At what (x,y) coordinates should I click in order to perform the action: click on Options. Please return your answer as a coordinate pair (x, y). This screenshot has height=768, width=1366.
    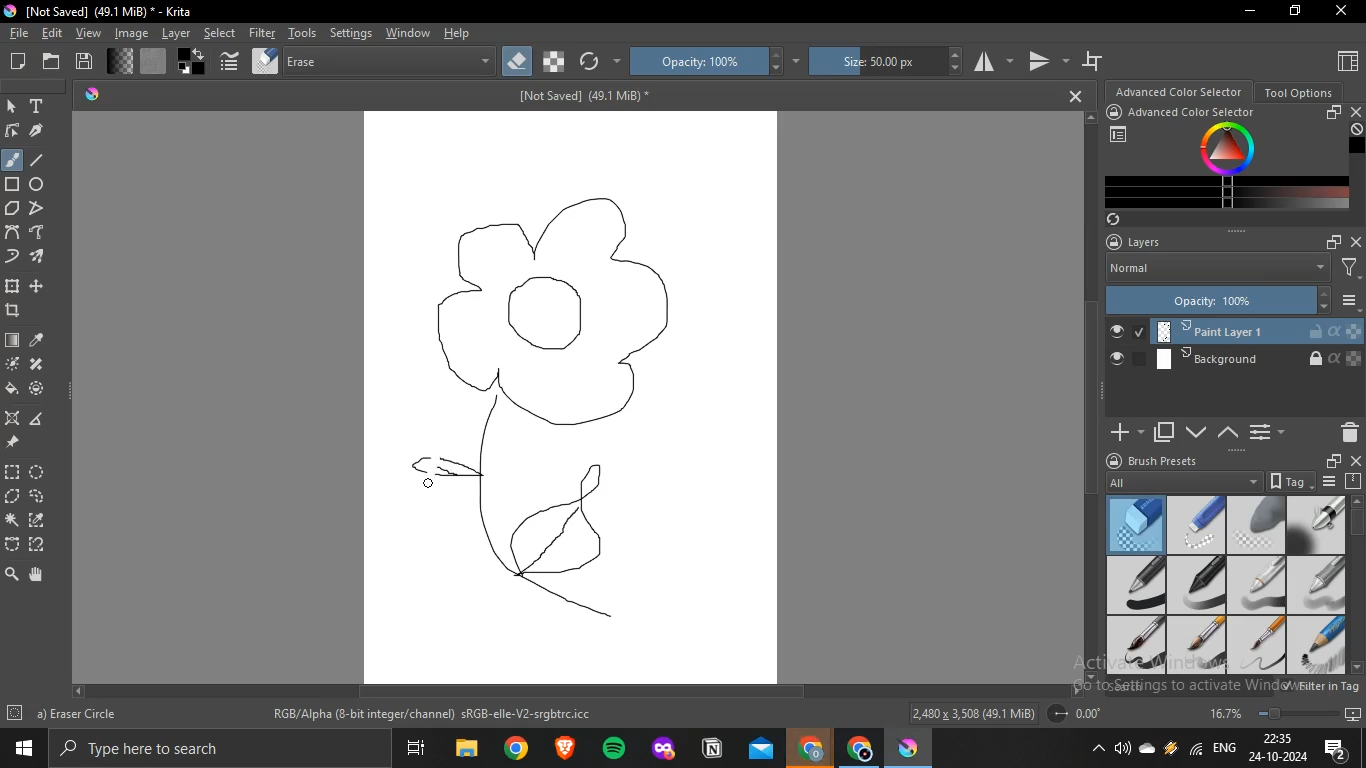
    Looking at the image, I should click on (1265, 432).